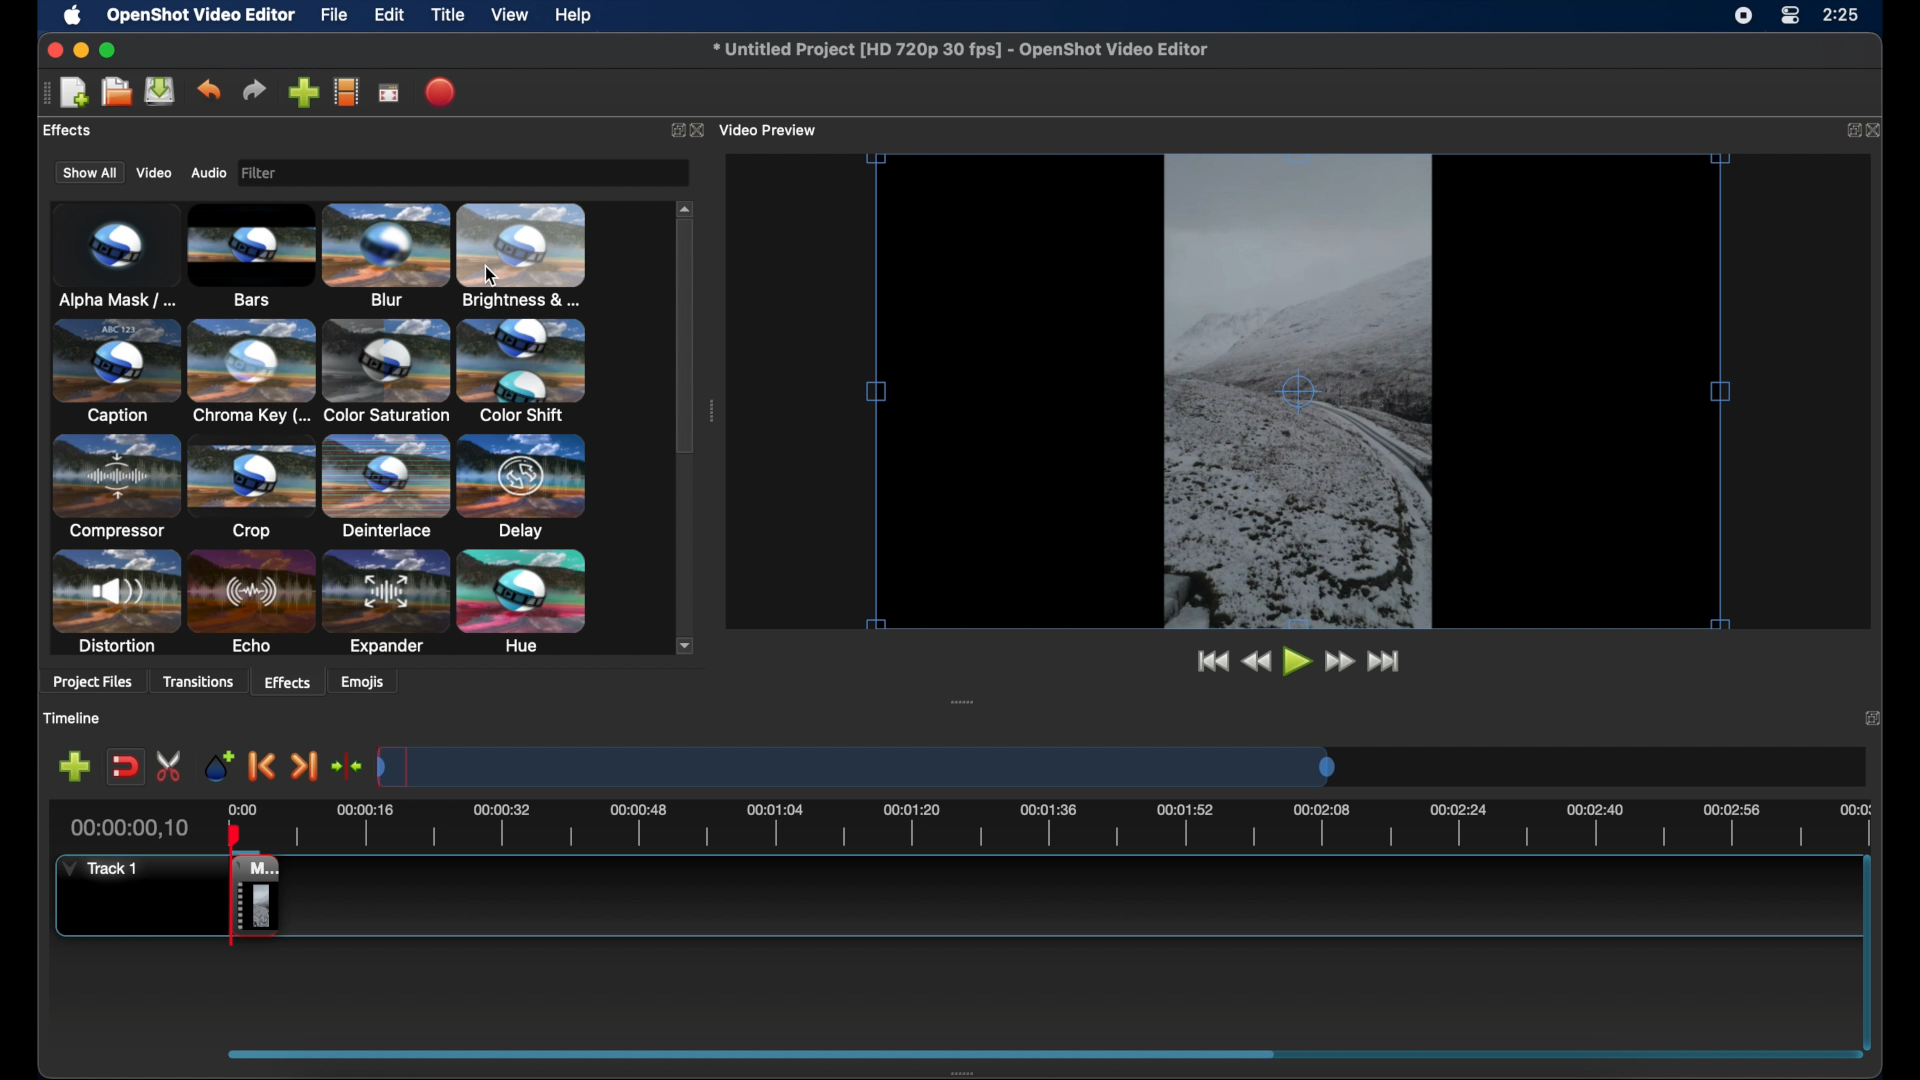  Describe the element at coordinates (1296, 662) in the screenshot. I see `play button` at that location.